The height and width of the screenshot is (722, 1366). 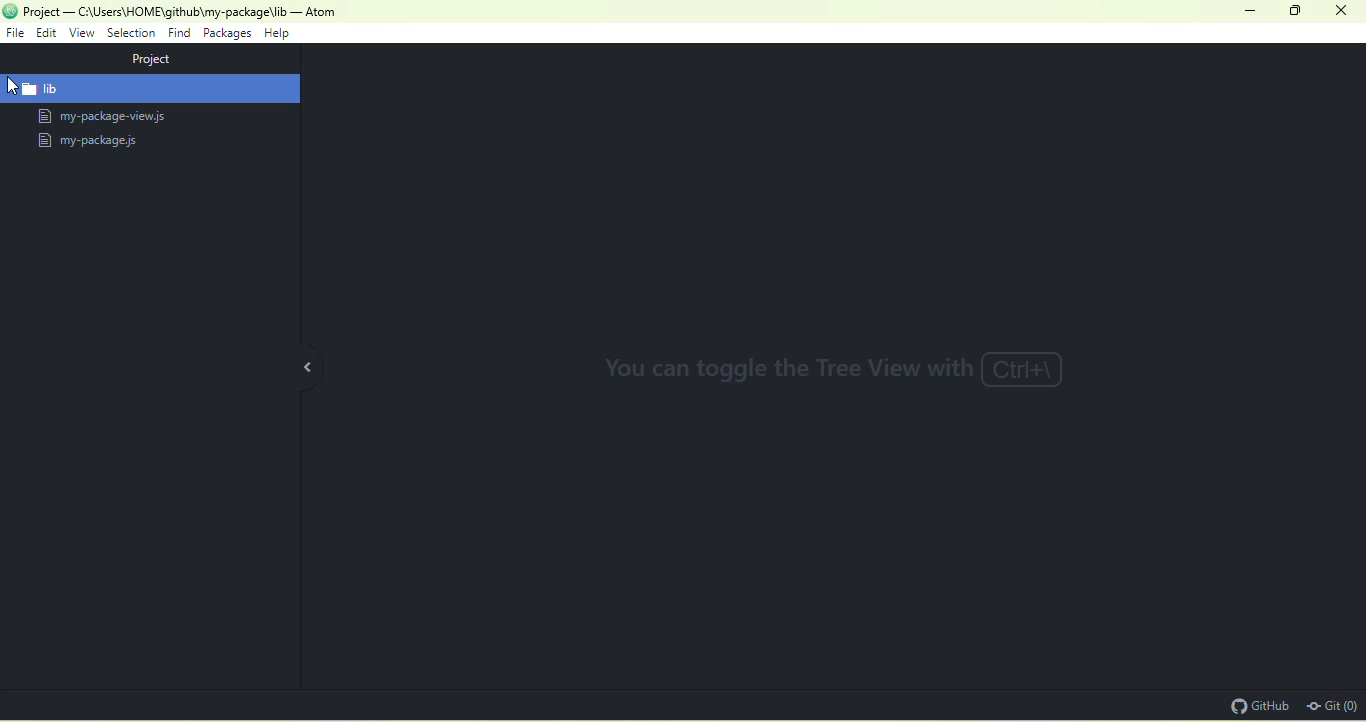 I want to click on you can toggle the Tree view with Ctrl+\, so click(x=836, y=368).